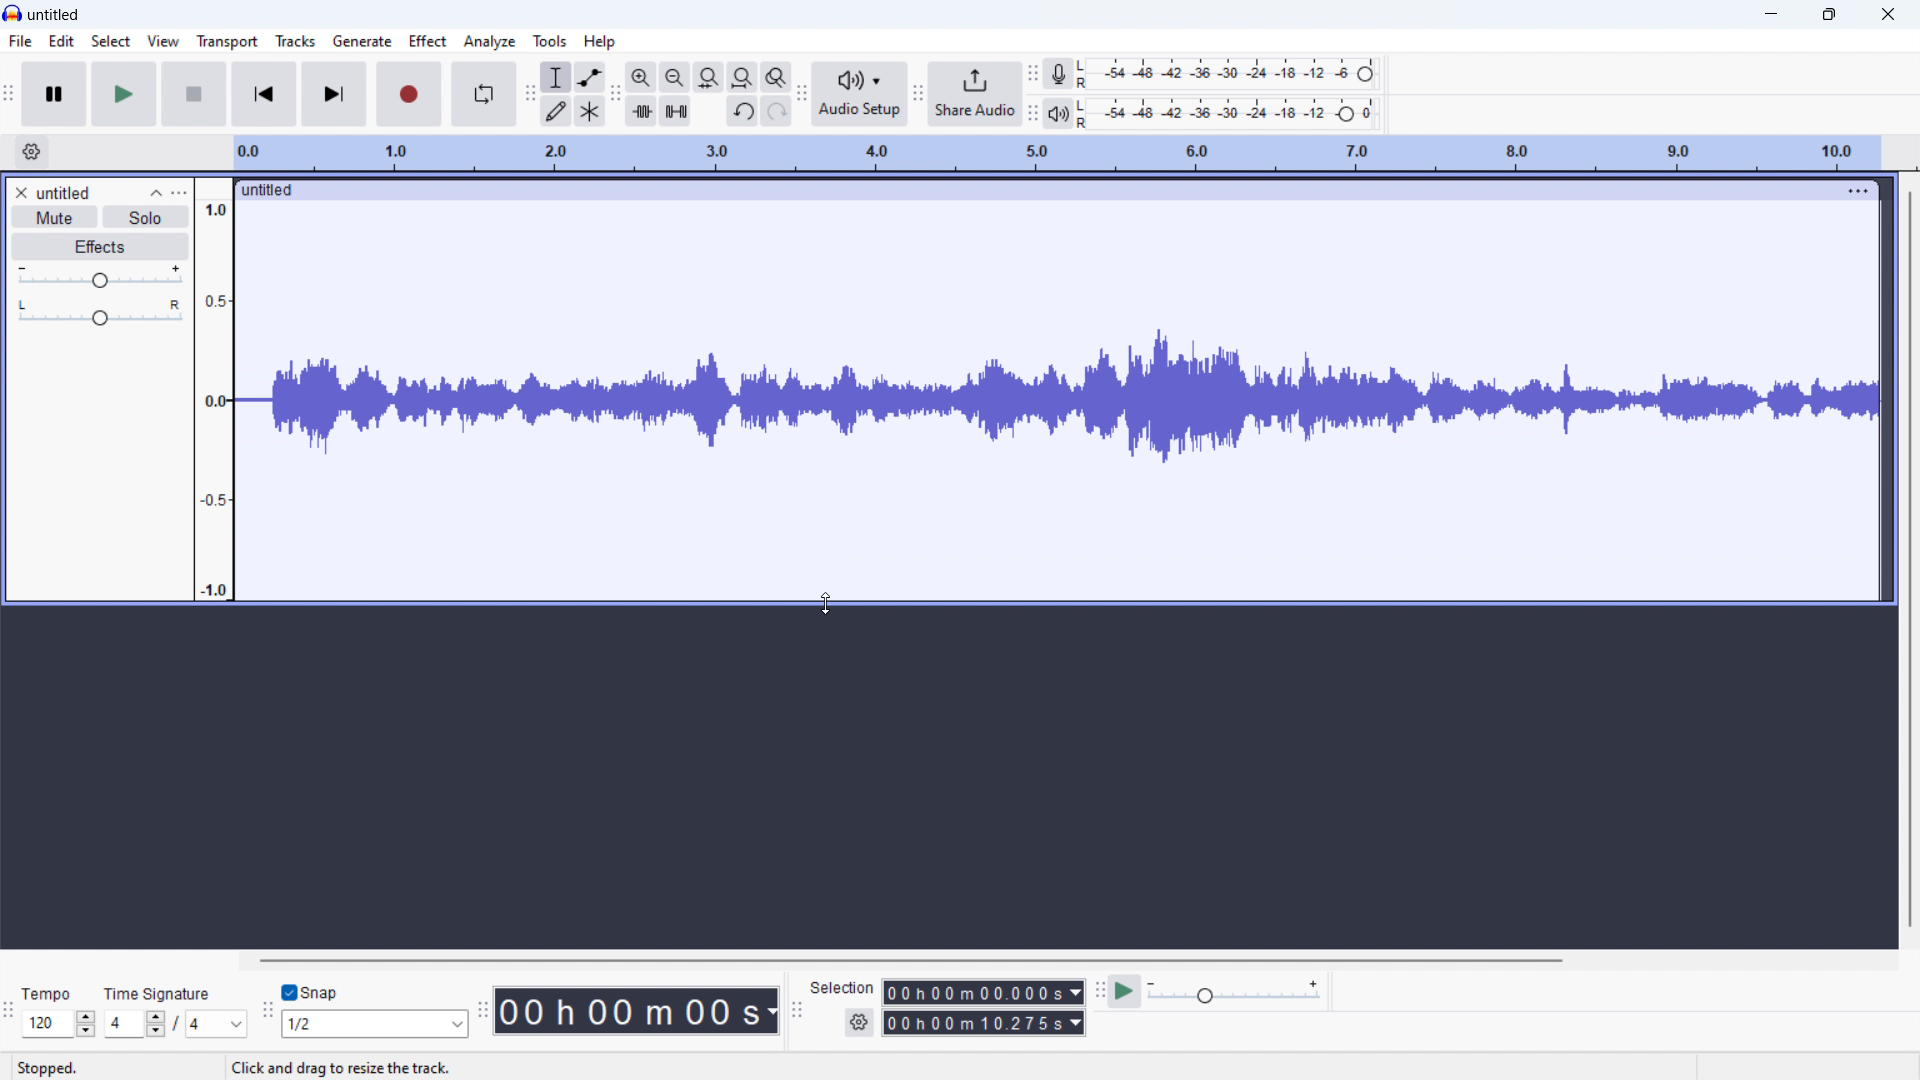  Describe the element at coordinates (638, 1010) in the screenshot. I see `timestamp` at that location.